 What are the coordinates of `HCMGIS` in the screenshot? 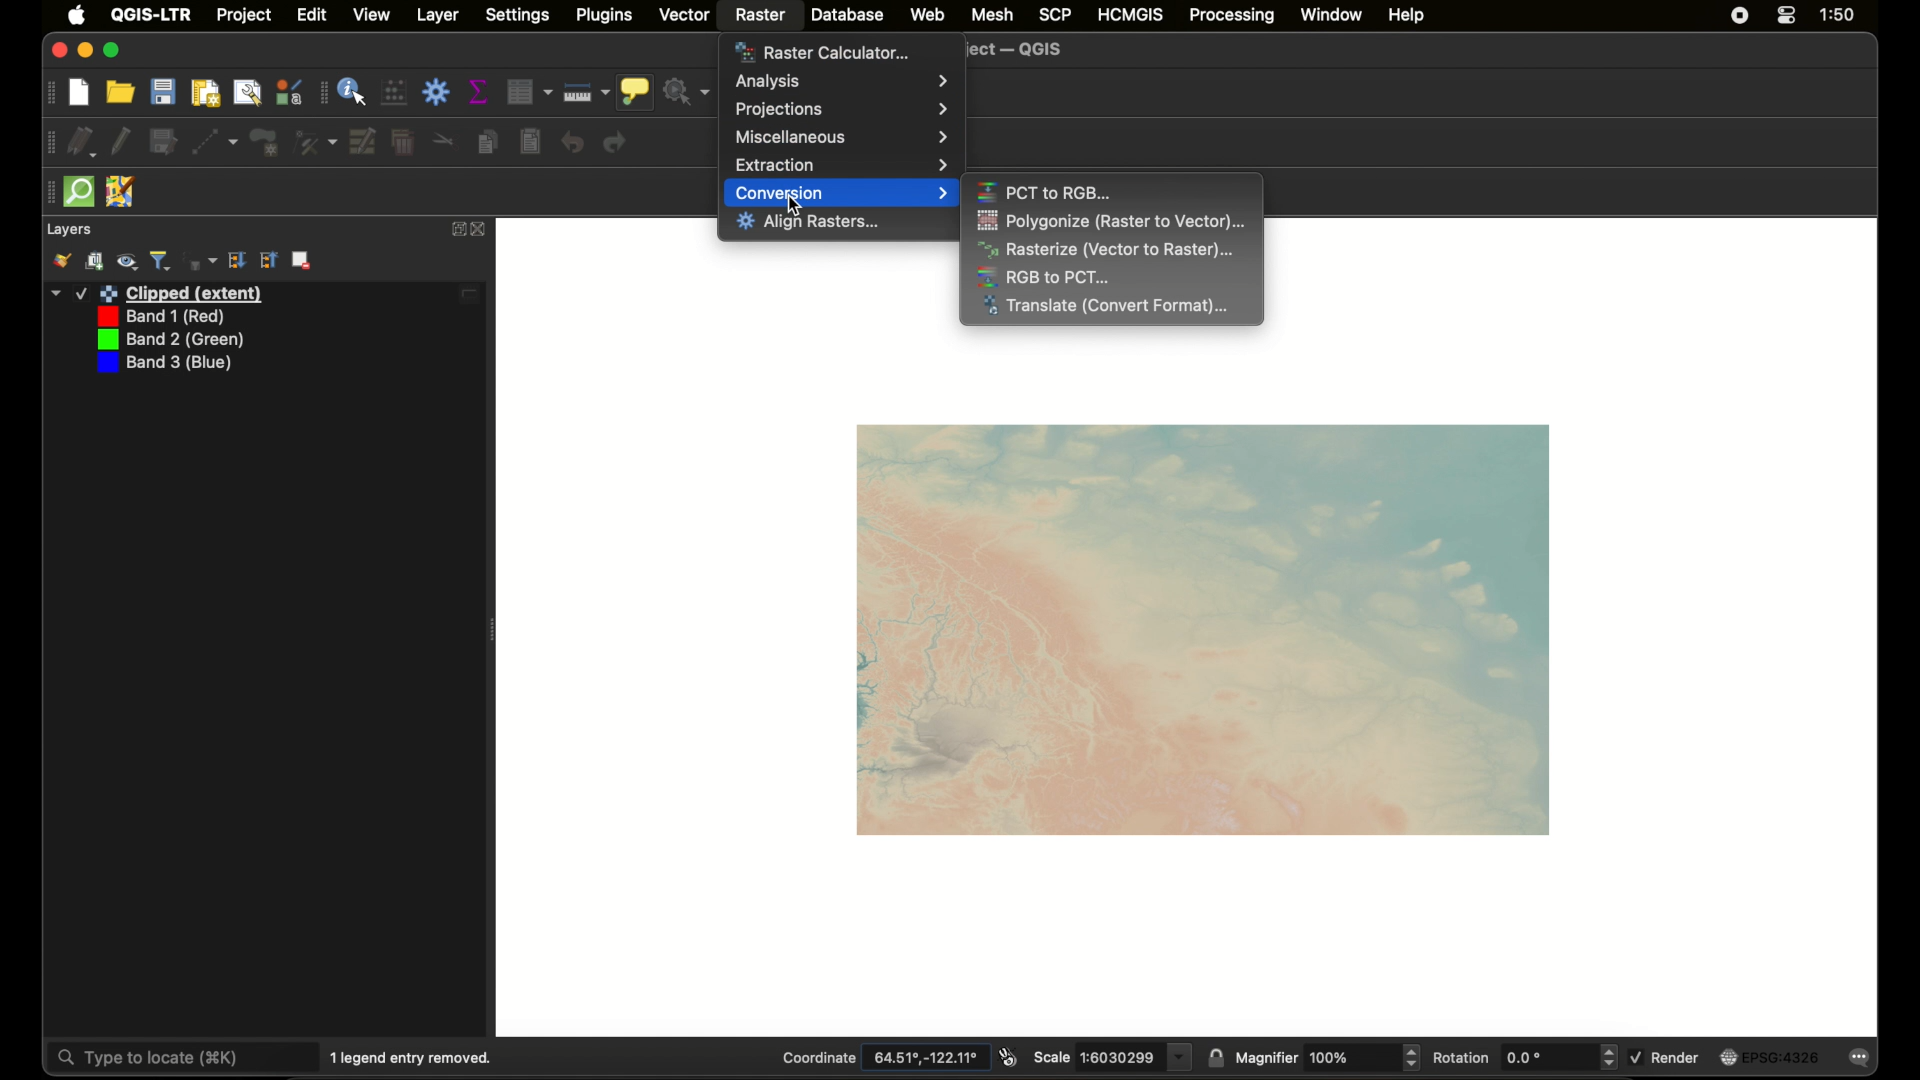 It's located at (1130, 14).